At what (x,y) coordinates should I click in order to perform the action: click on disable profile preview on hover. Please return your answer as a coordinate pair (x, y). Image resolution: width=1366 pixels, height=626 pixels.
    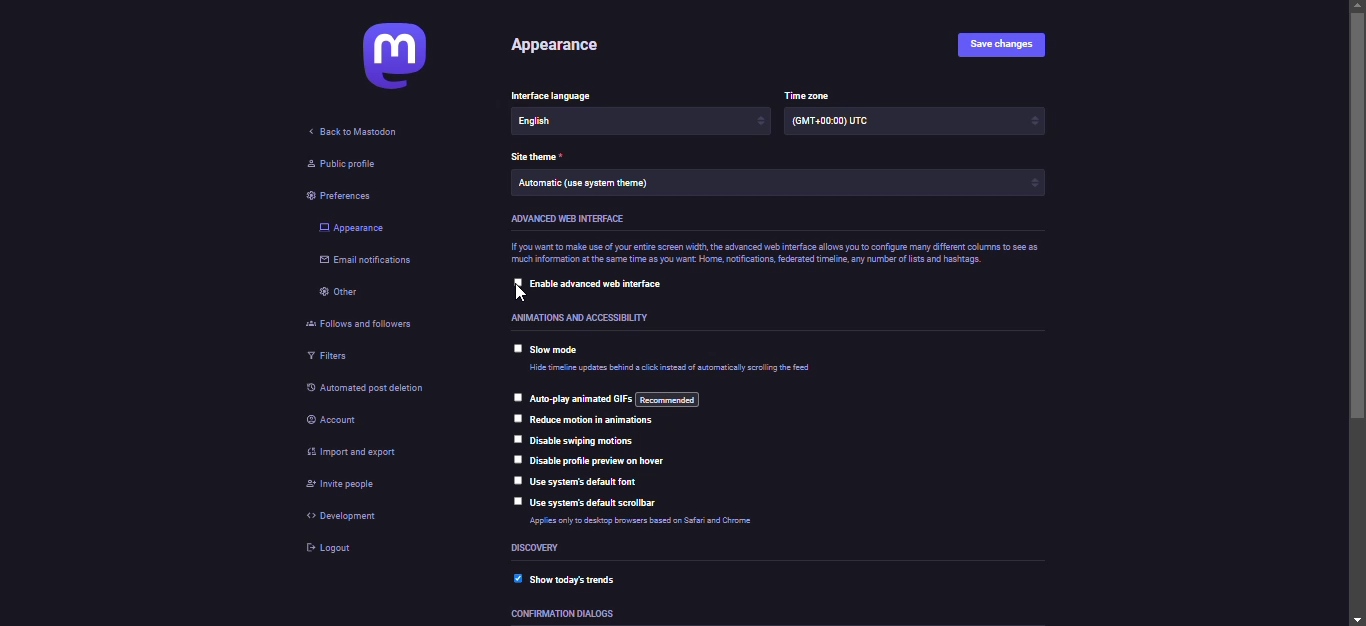
    Looking at the image, I should click on (612, 459).